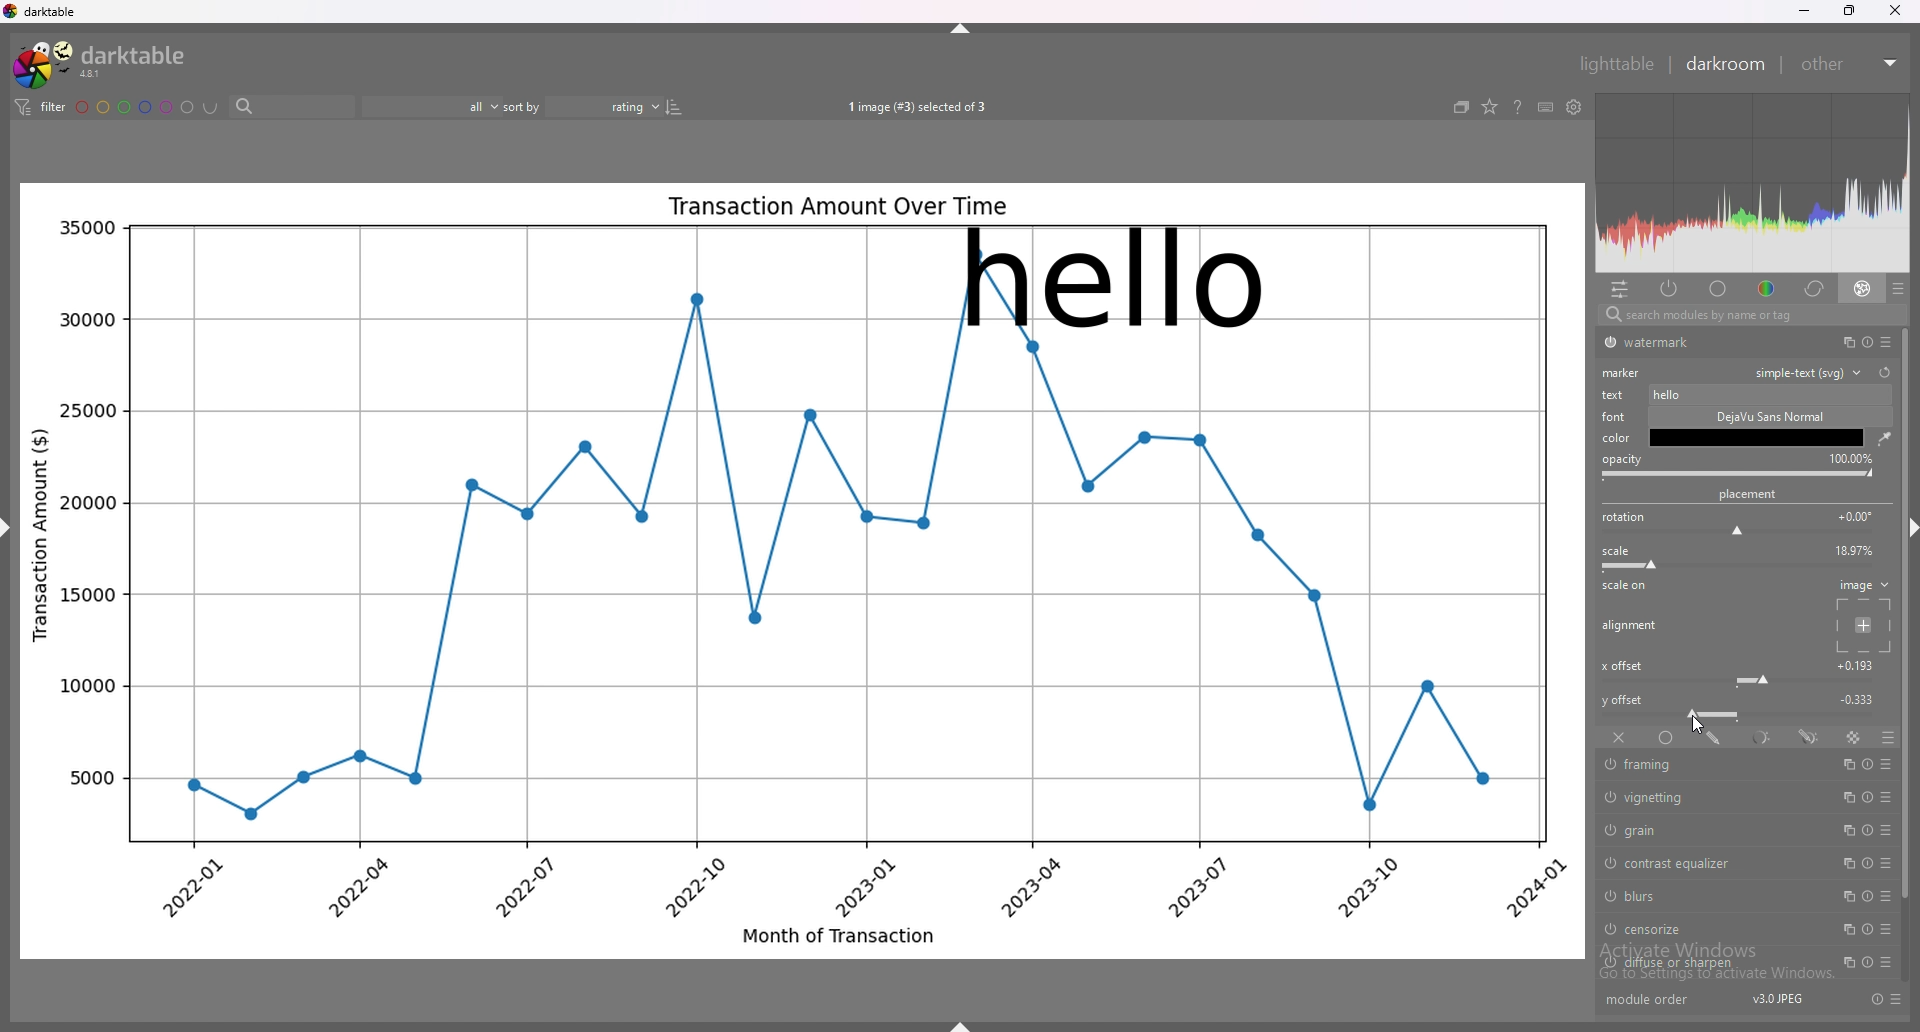 This screenshot has height=1032, width=1920. Describe the element at coordinates (1803, 12) in the screenshot. I see `minimize` at that location.